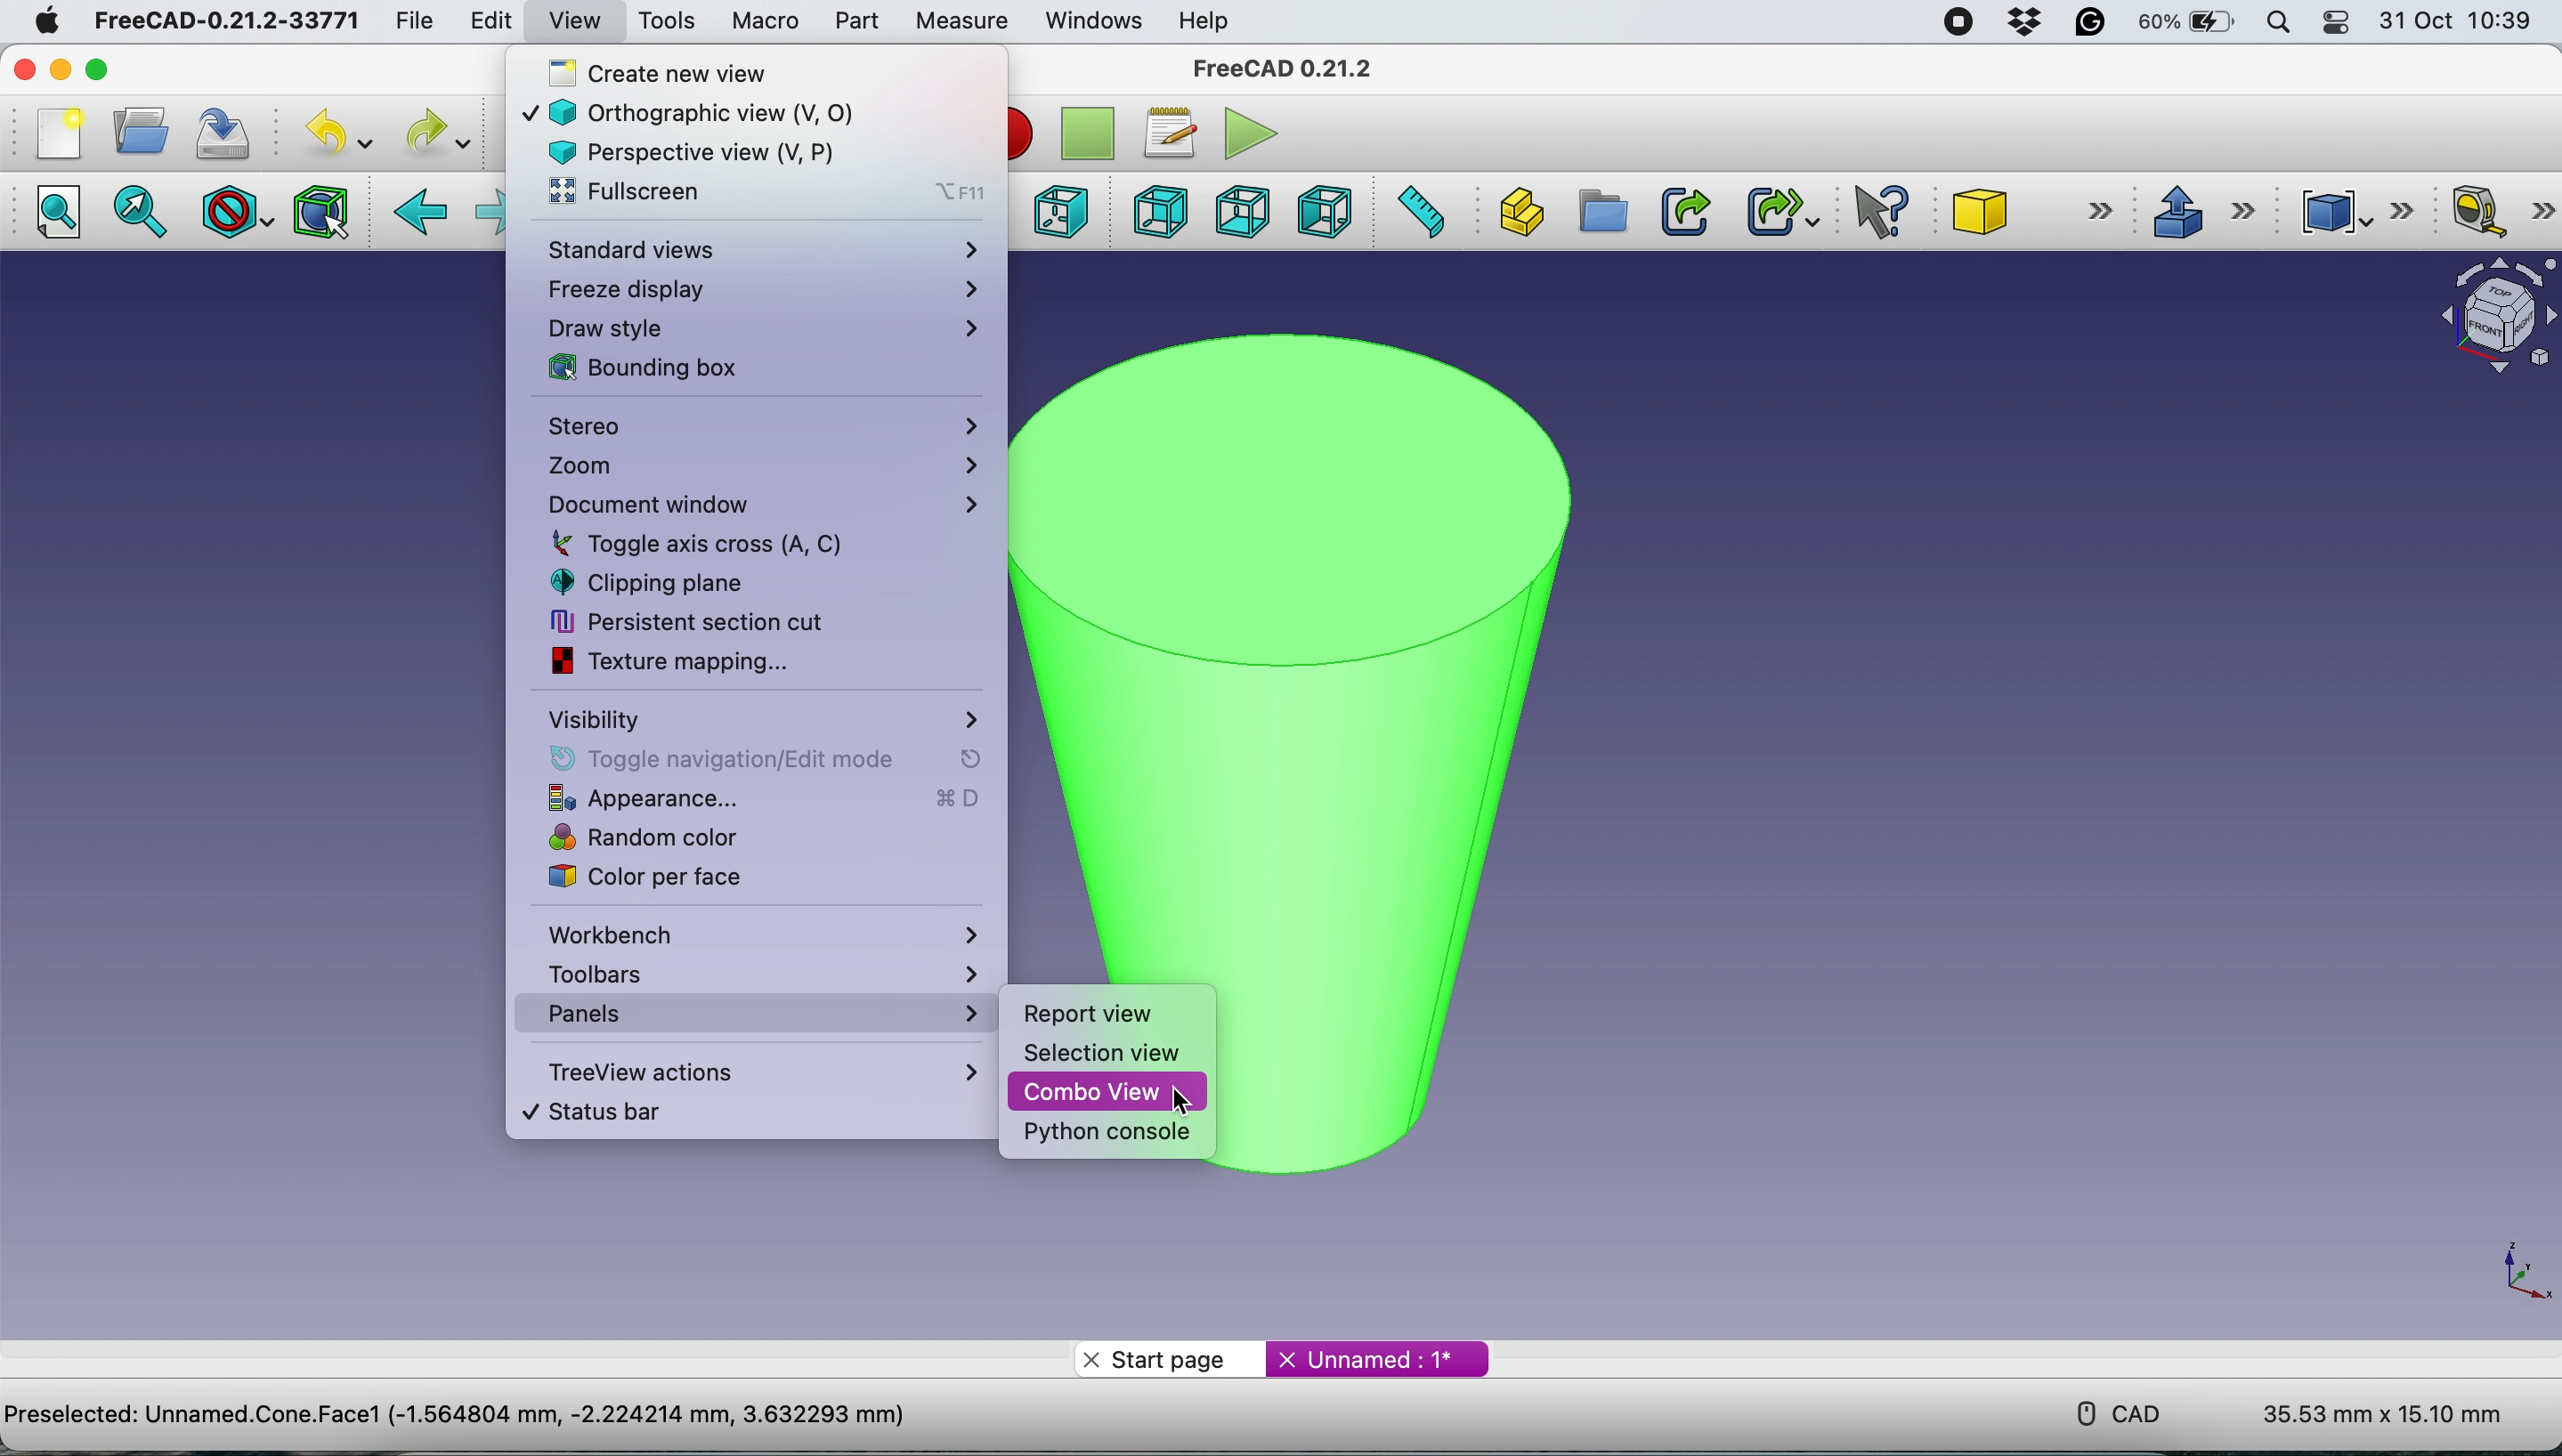 The height and width of the screenshot is (1456, 2562). What do you see at coordinates (1421, 213) in the screenshot?
I see `measure distance` at bounding box center [1421, 213].